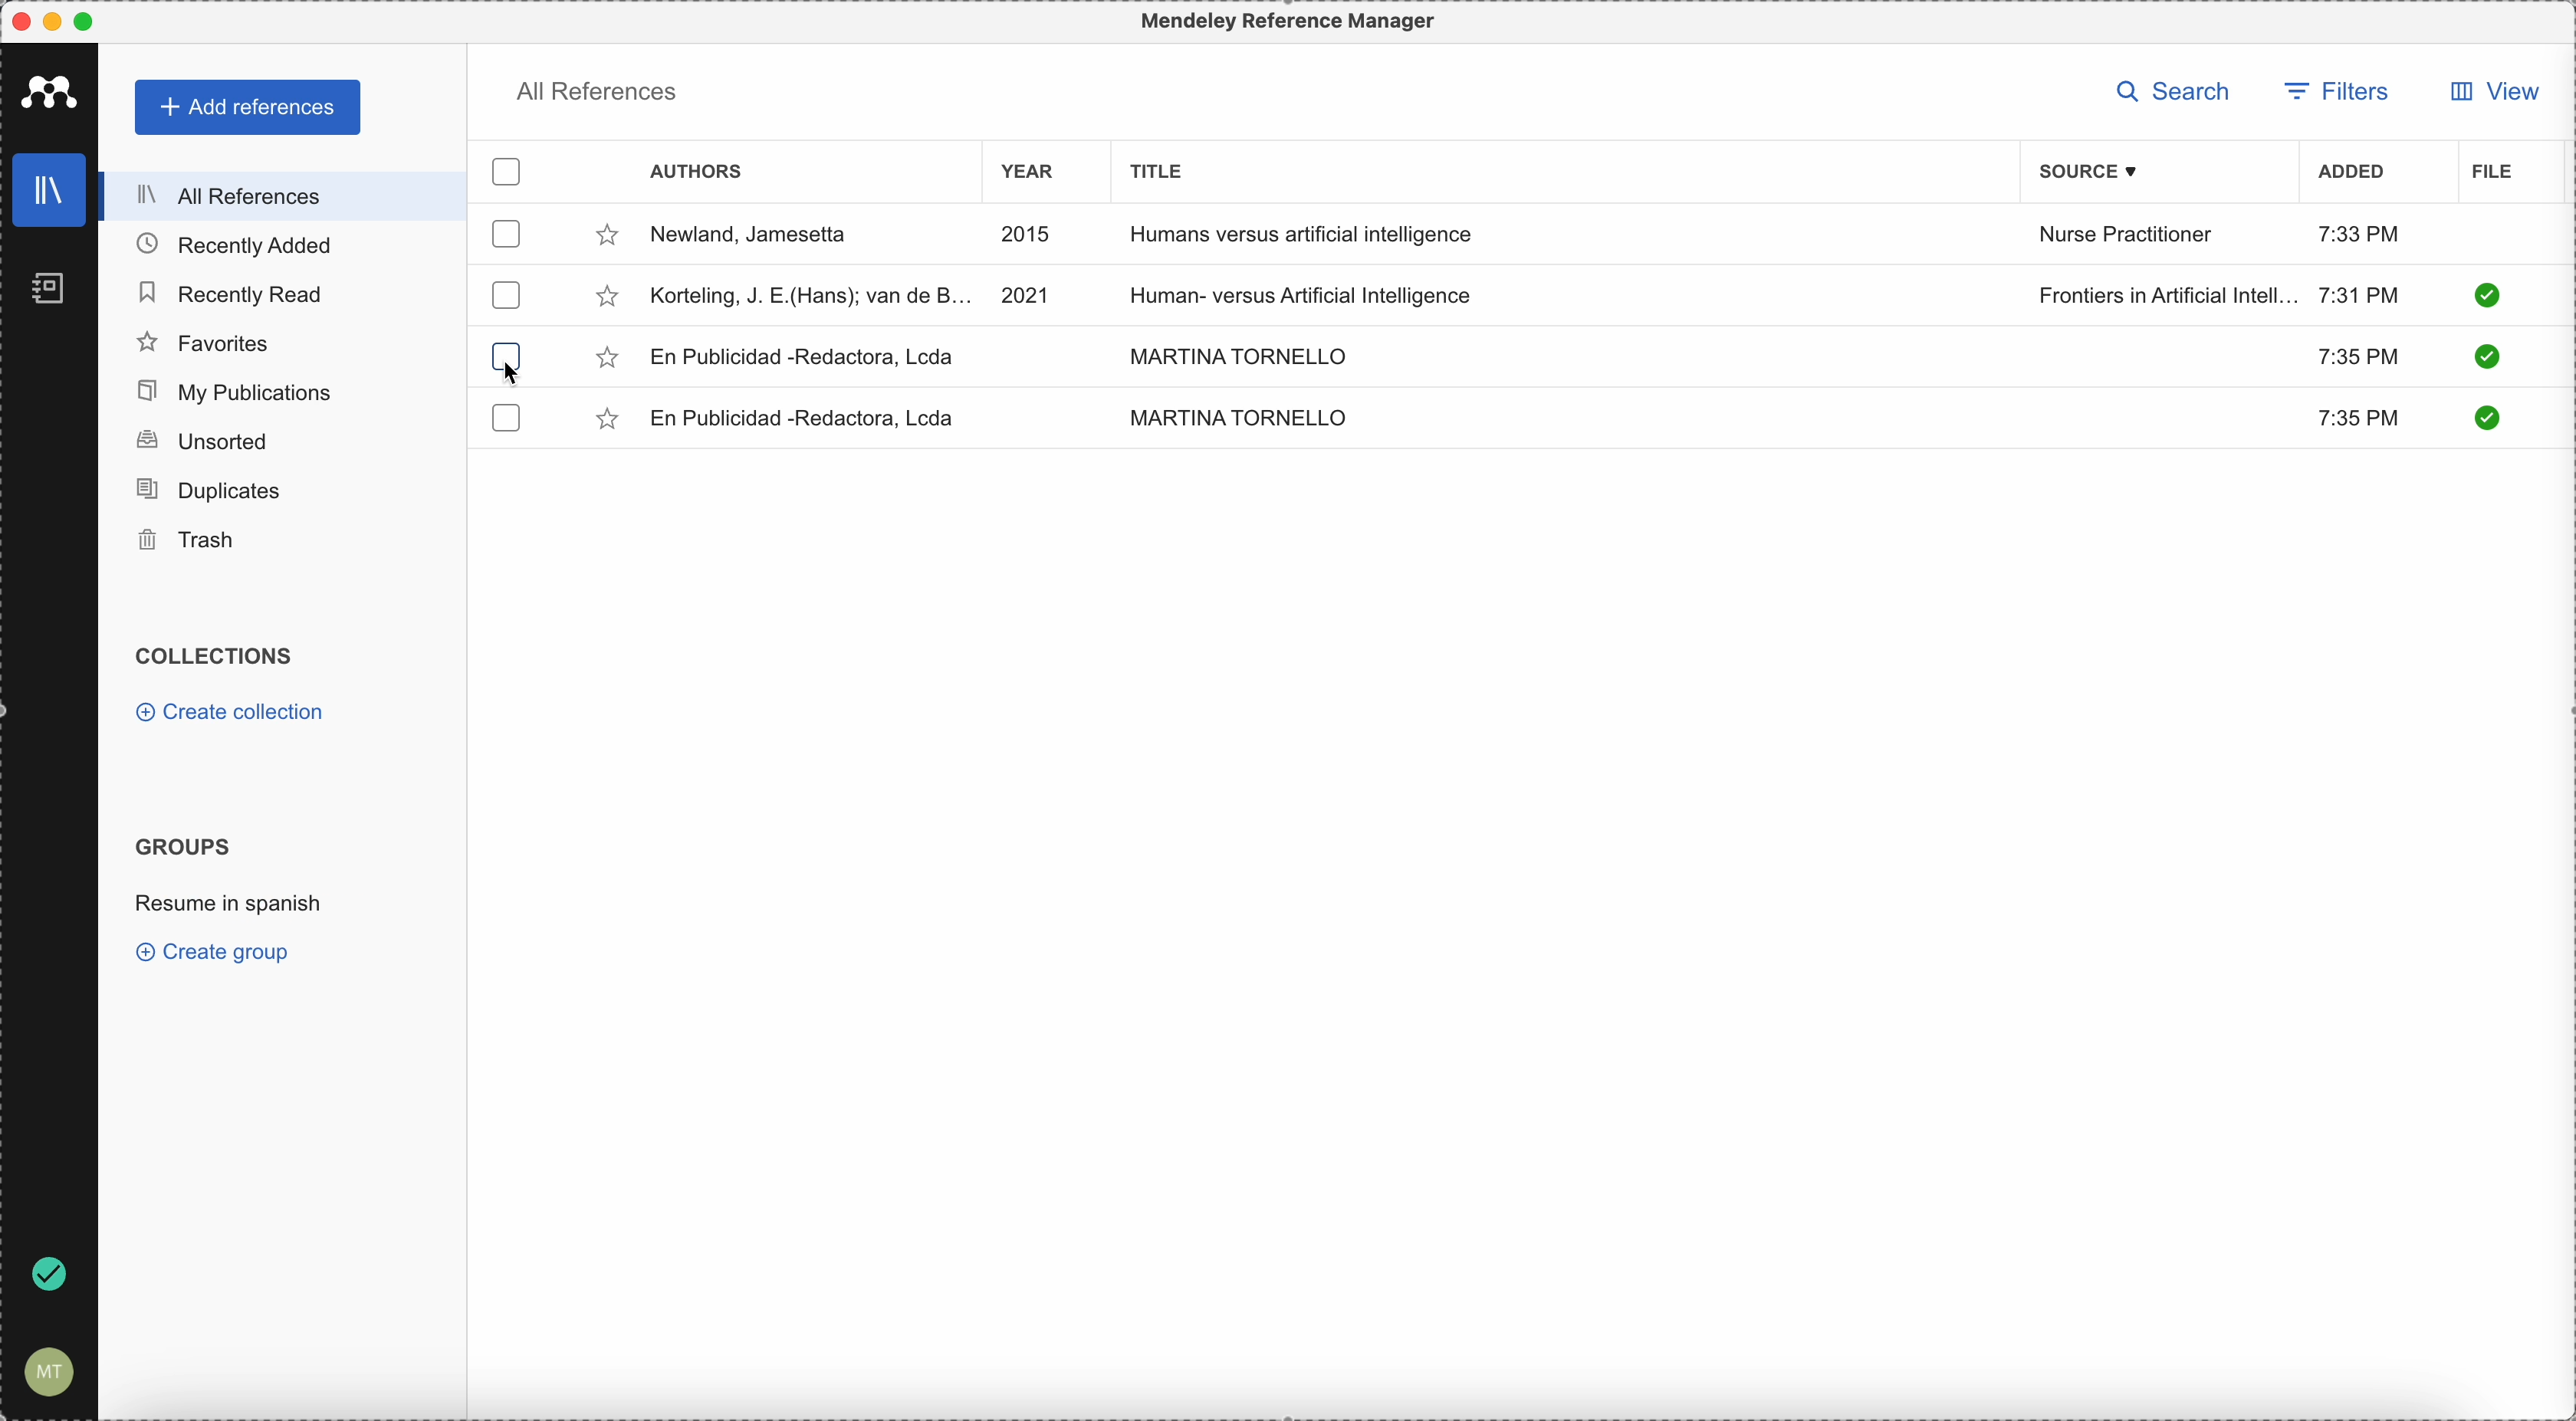  I want to click on last sync, so click(45, 1276).